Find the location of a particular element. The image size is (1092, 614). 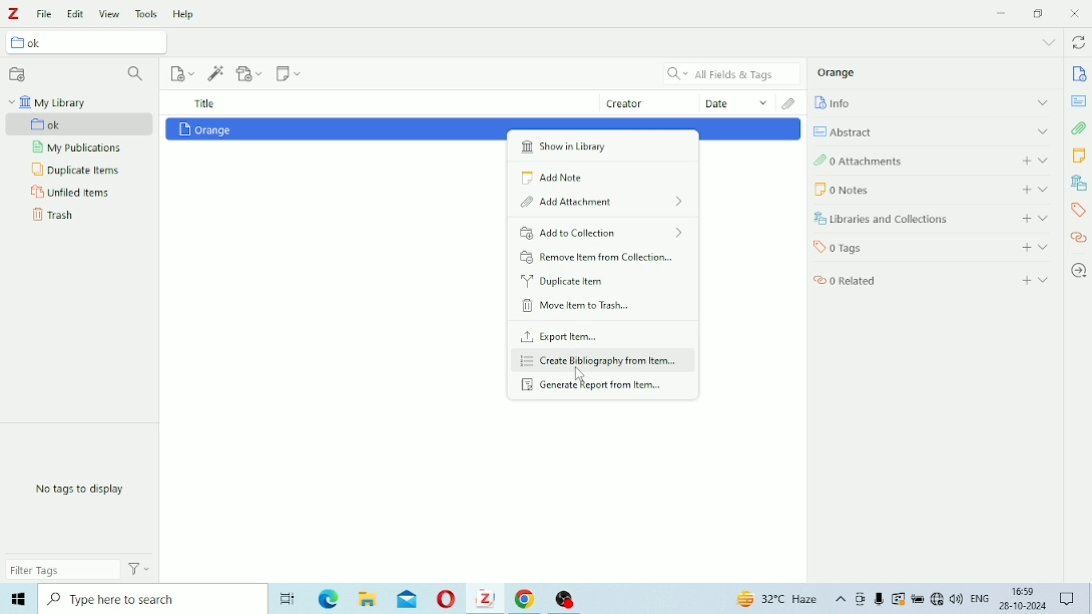

Duplicate Items is located at coordinates (78, 170).